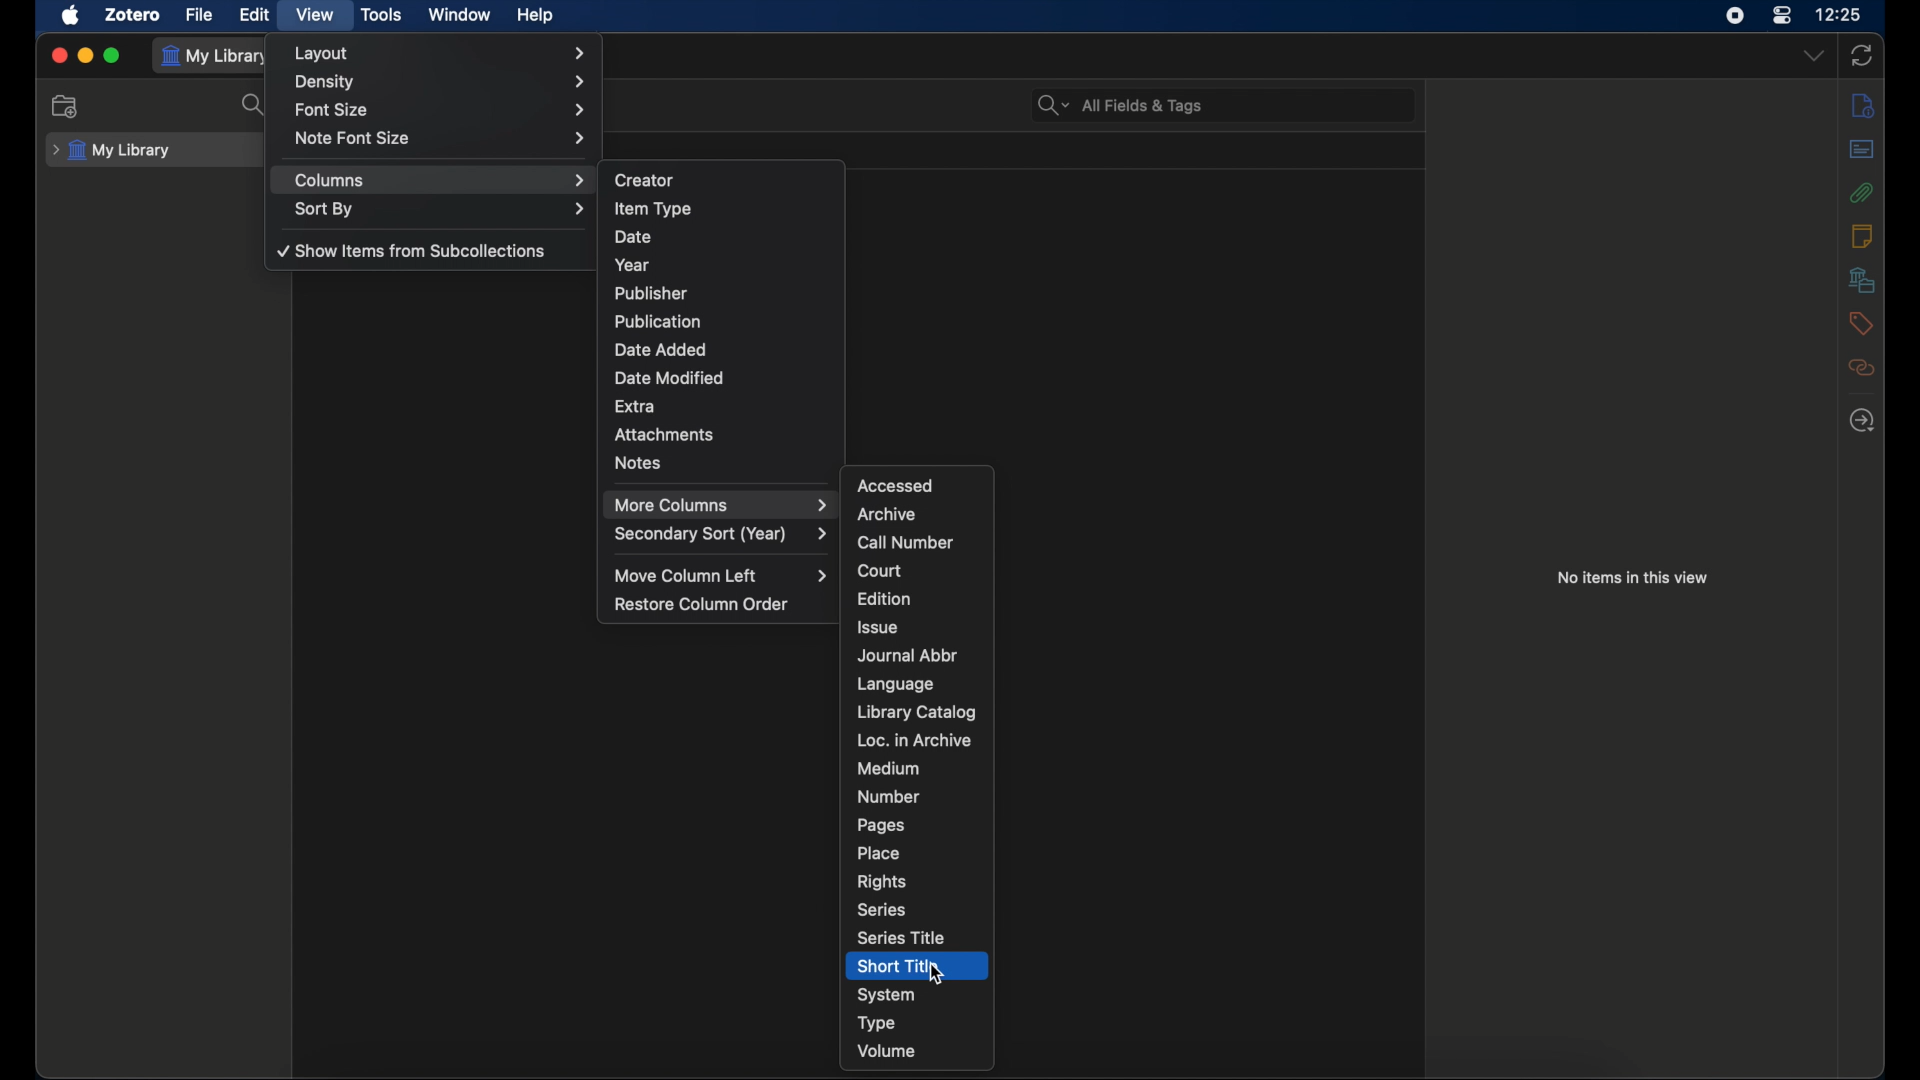  I want to click on loc. in archive, so click(913, 741).